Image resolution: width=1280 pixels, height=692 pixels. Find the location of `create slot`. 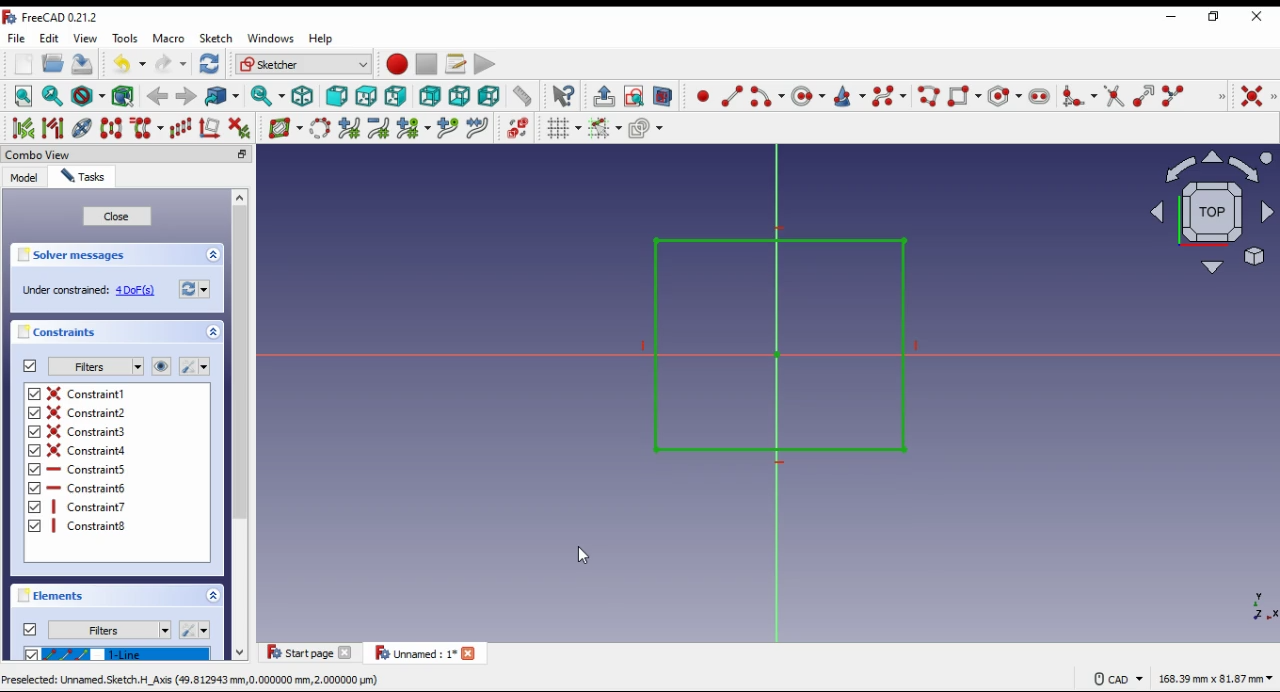

create slot is located at coordinates (1040, 96).